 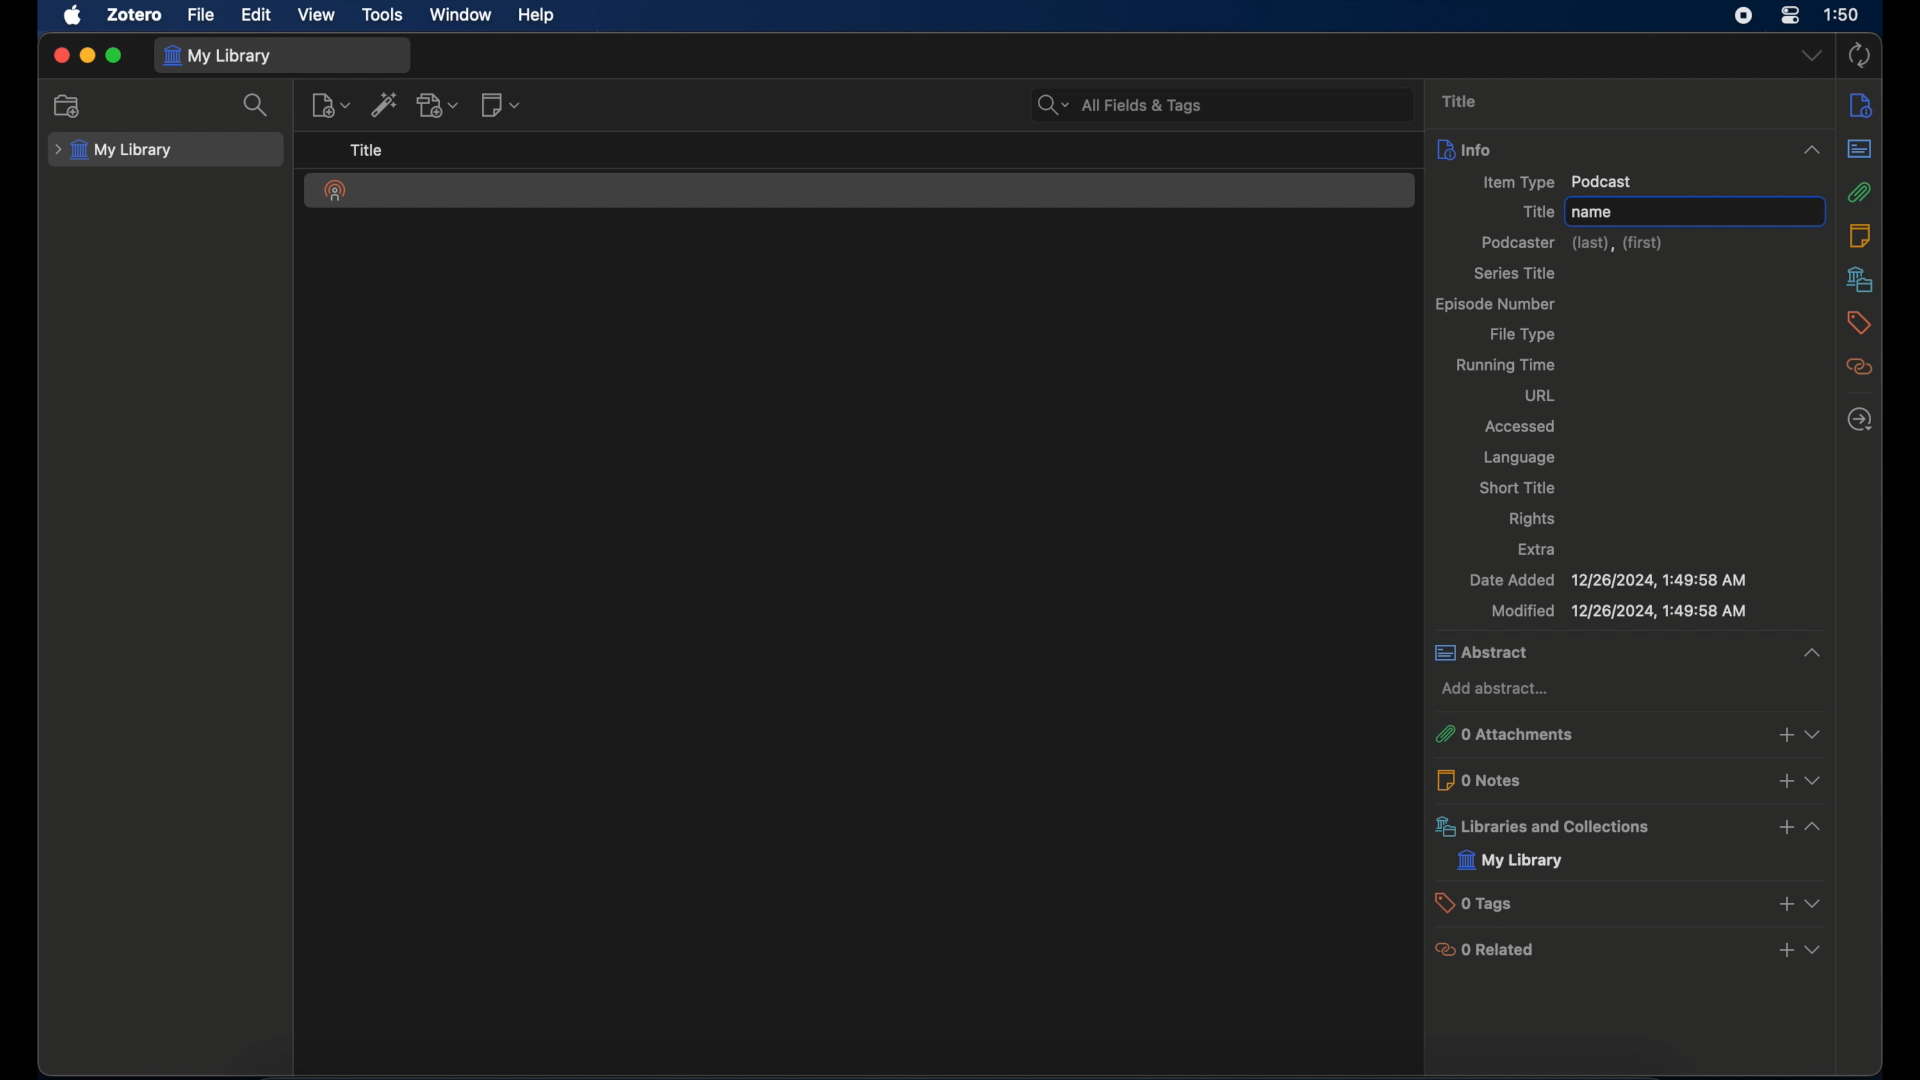 What do you see at coordinates (1514, 273) in the screenshot?
I see `series title` at bounding box center [1514, 273].